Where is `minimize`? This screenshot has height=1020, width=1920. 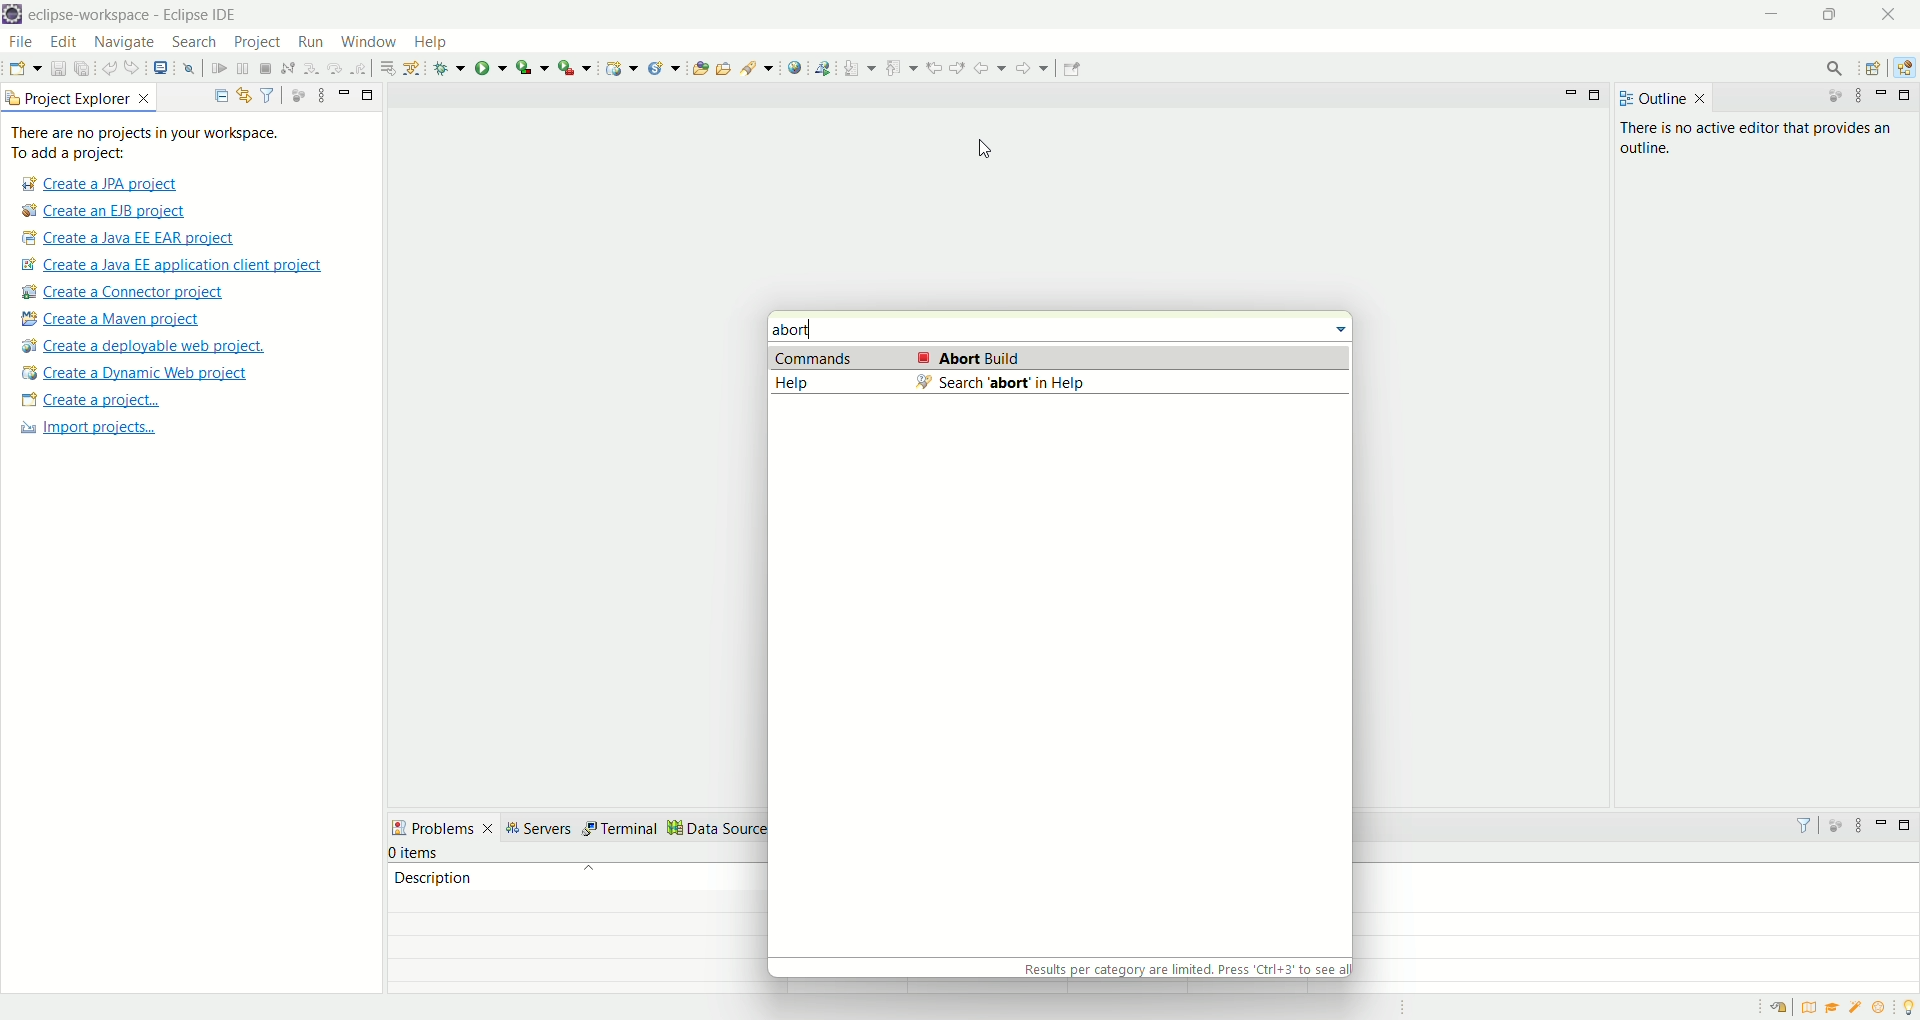 minimize is located at coordinates (1769, 12).